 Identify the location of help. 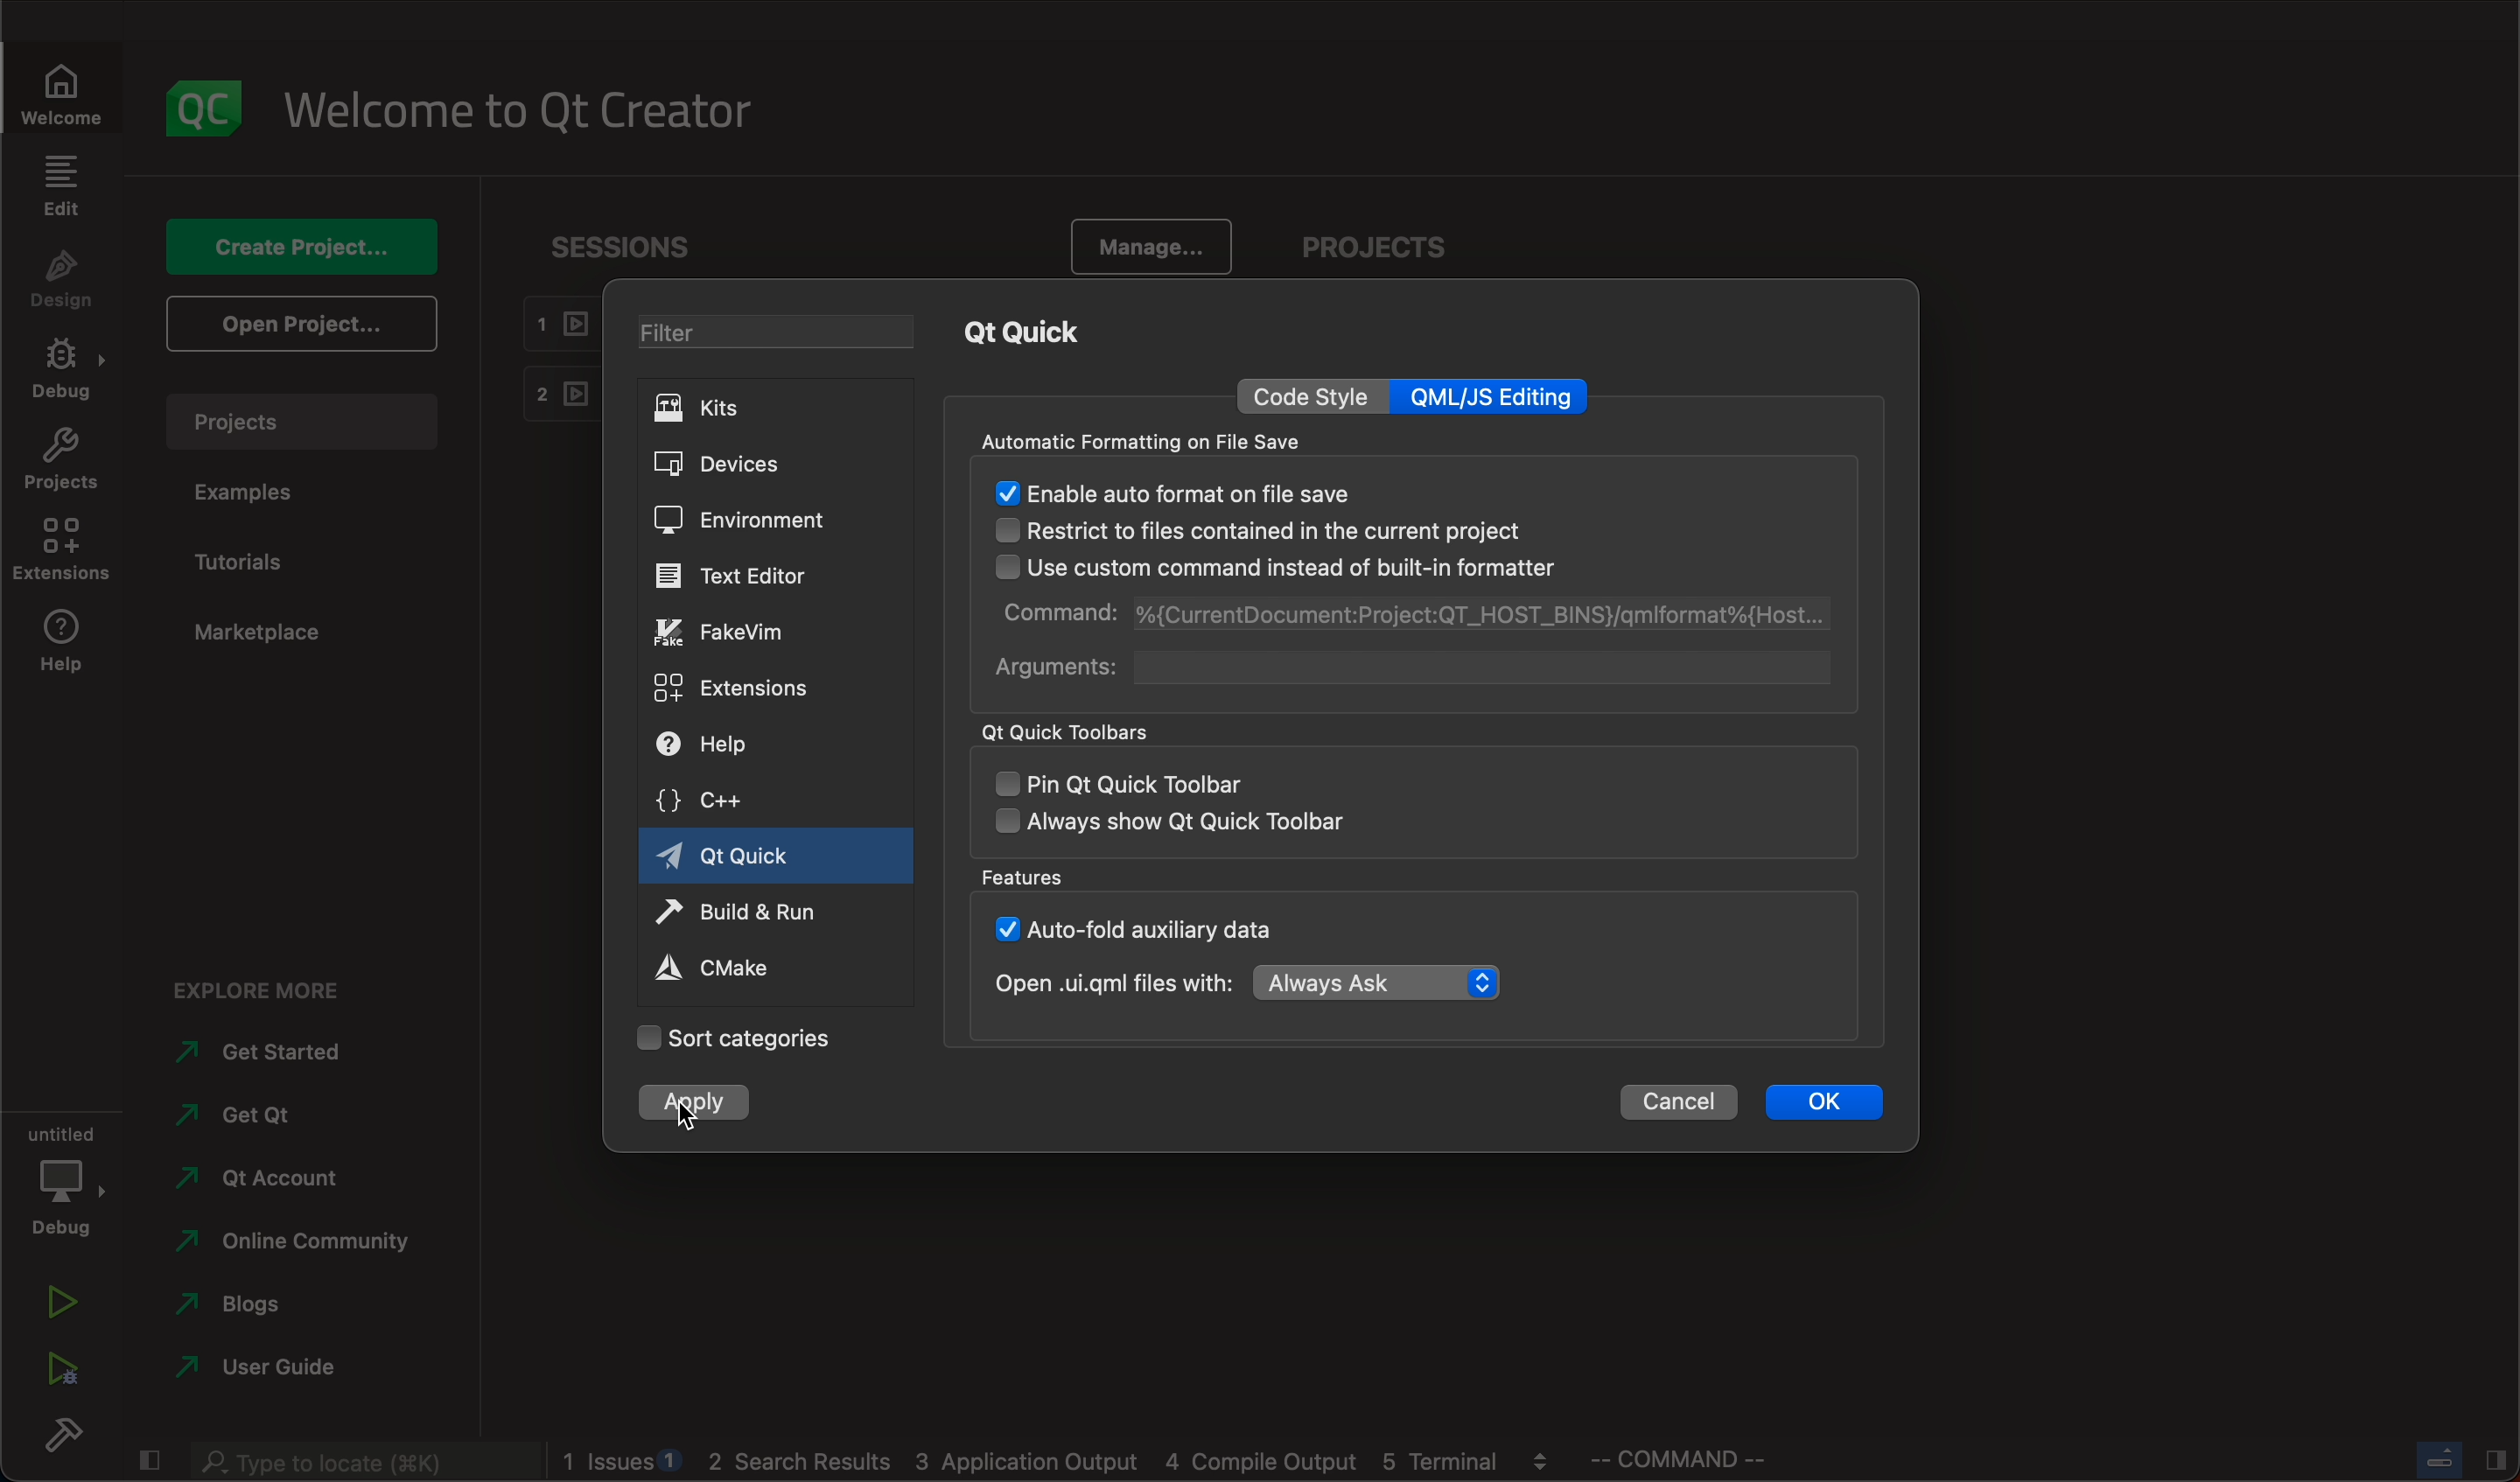
(61, 645).